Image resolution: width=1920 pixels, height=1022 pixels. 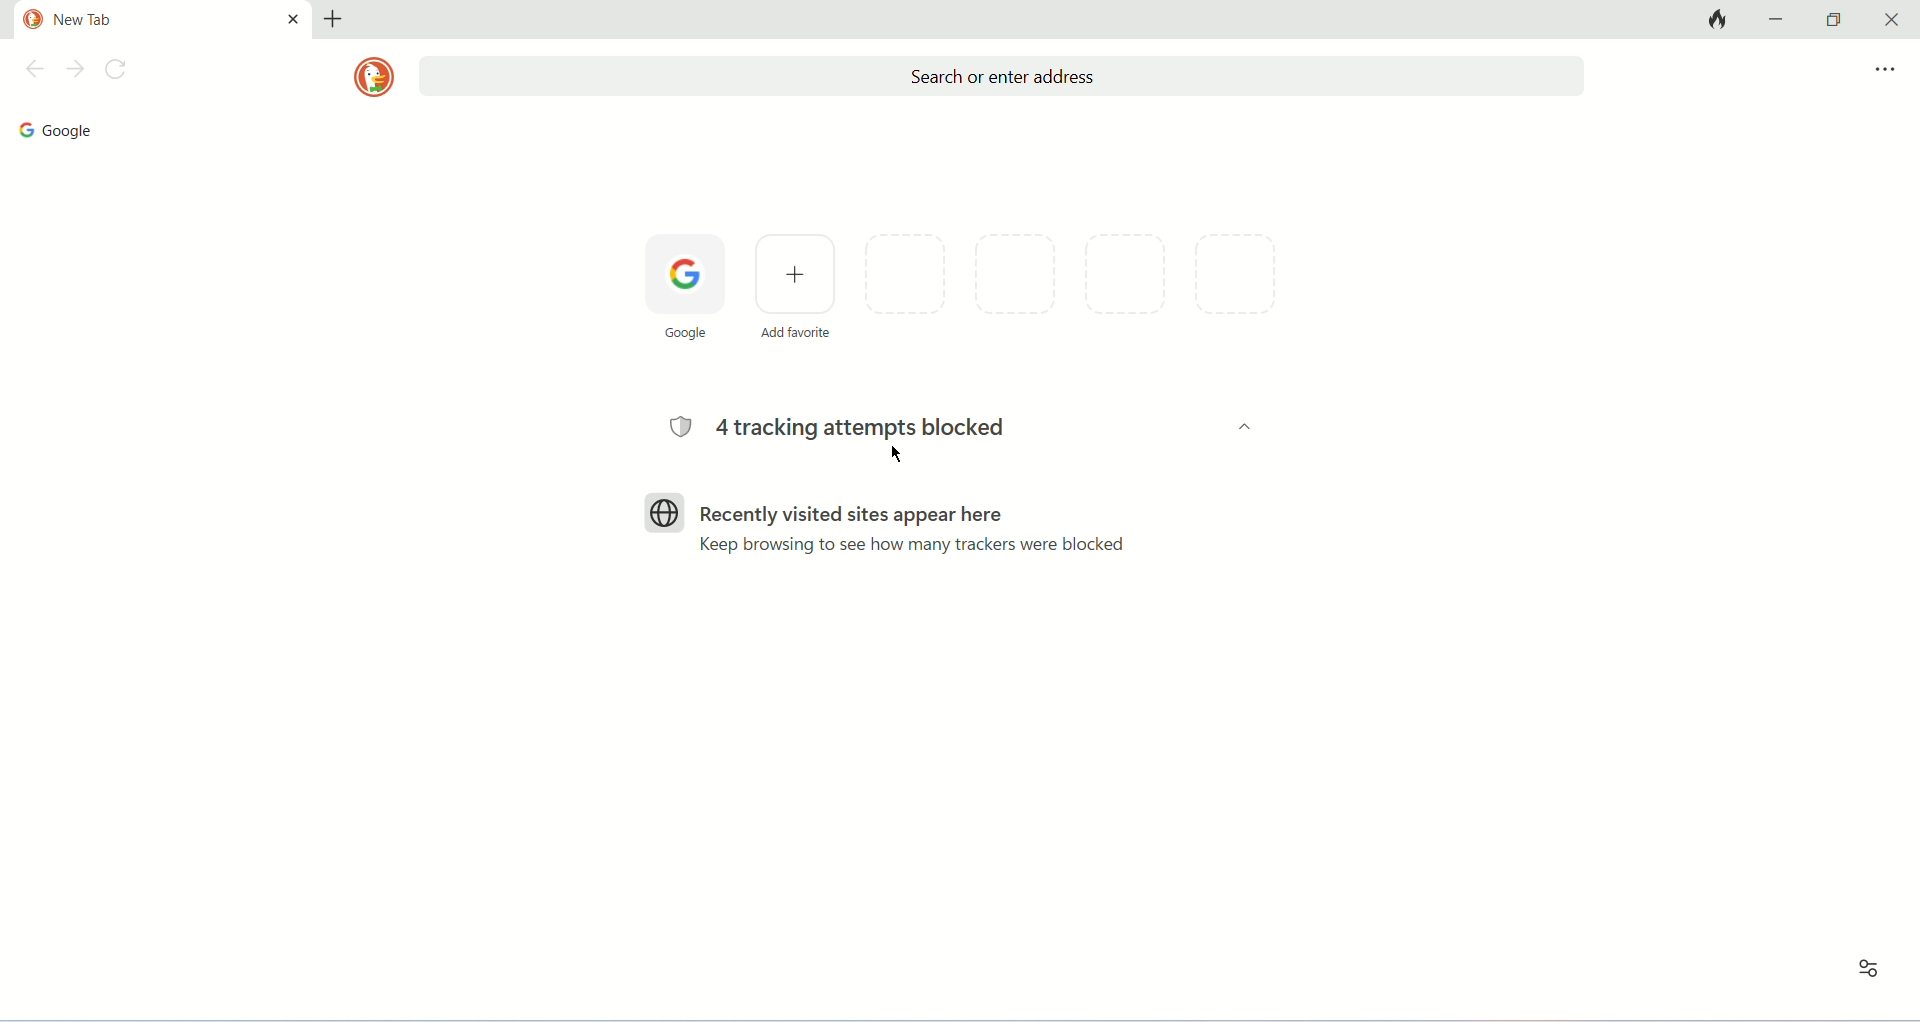 I want to click on search or enter address, so click(x=1001, y=77).